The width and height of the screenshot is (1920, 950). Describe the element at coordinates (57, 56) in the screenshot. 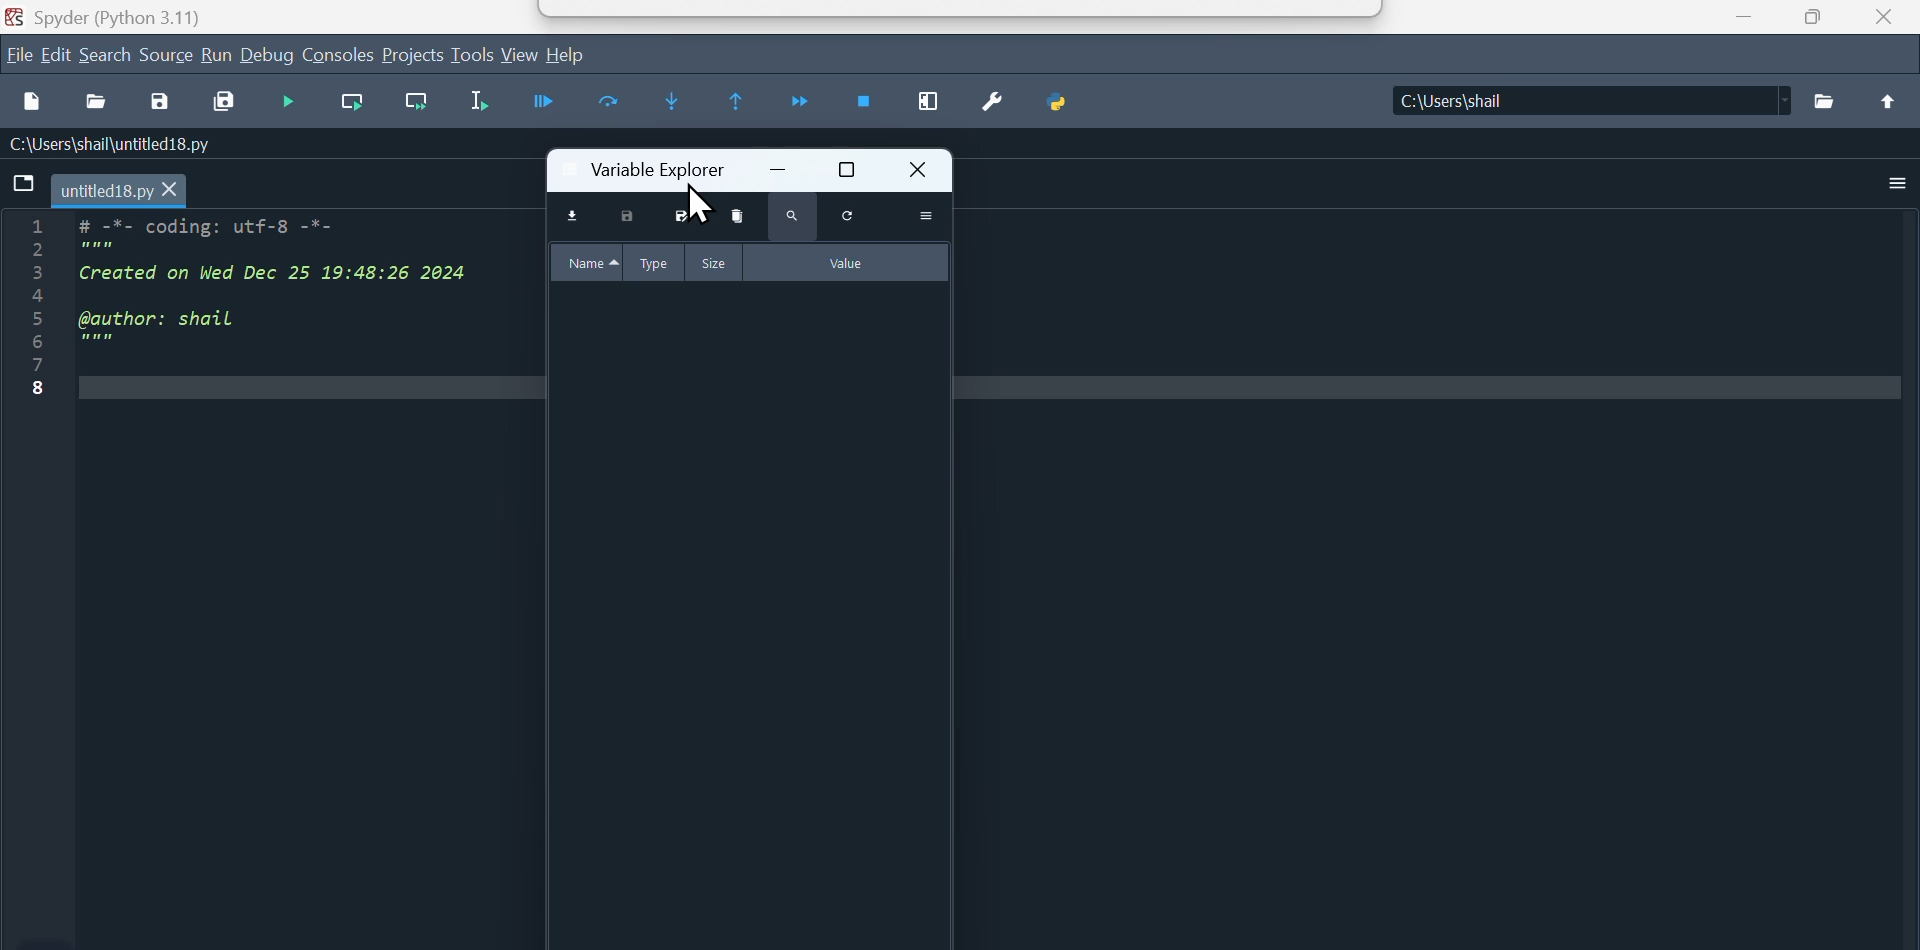

I see `Edit` at that location.